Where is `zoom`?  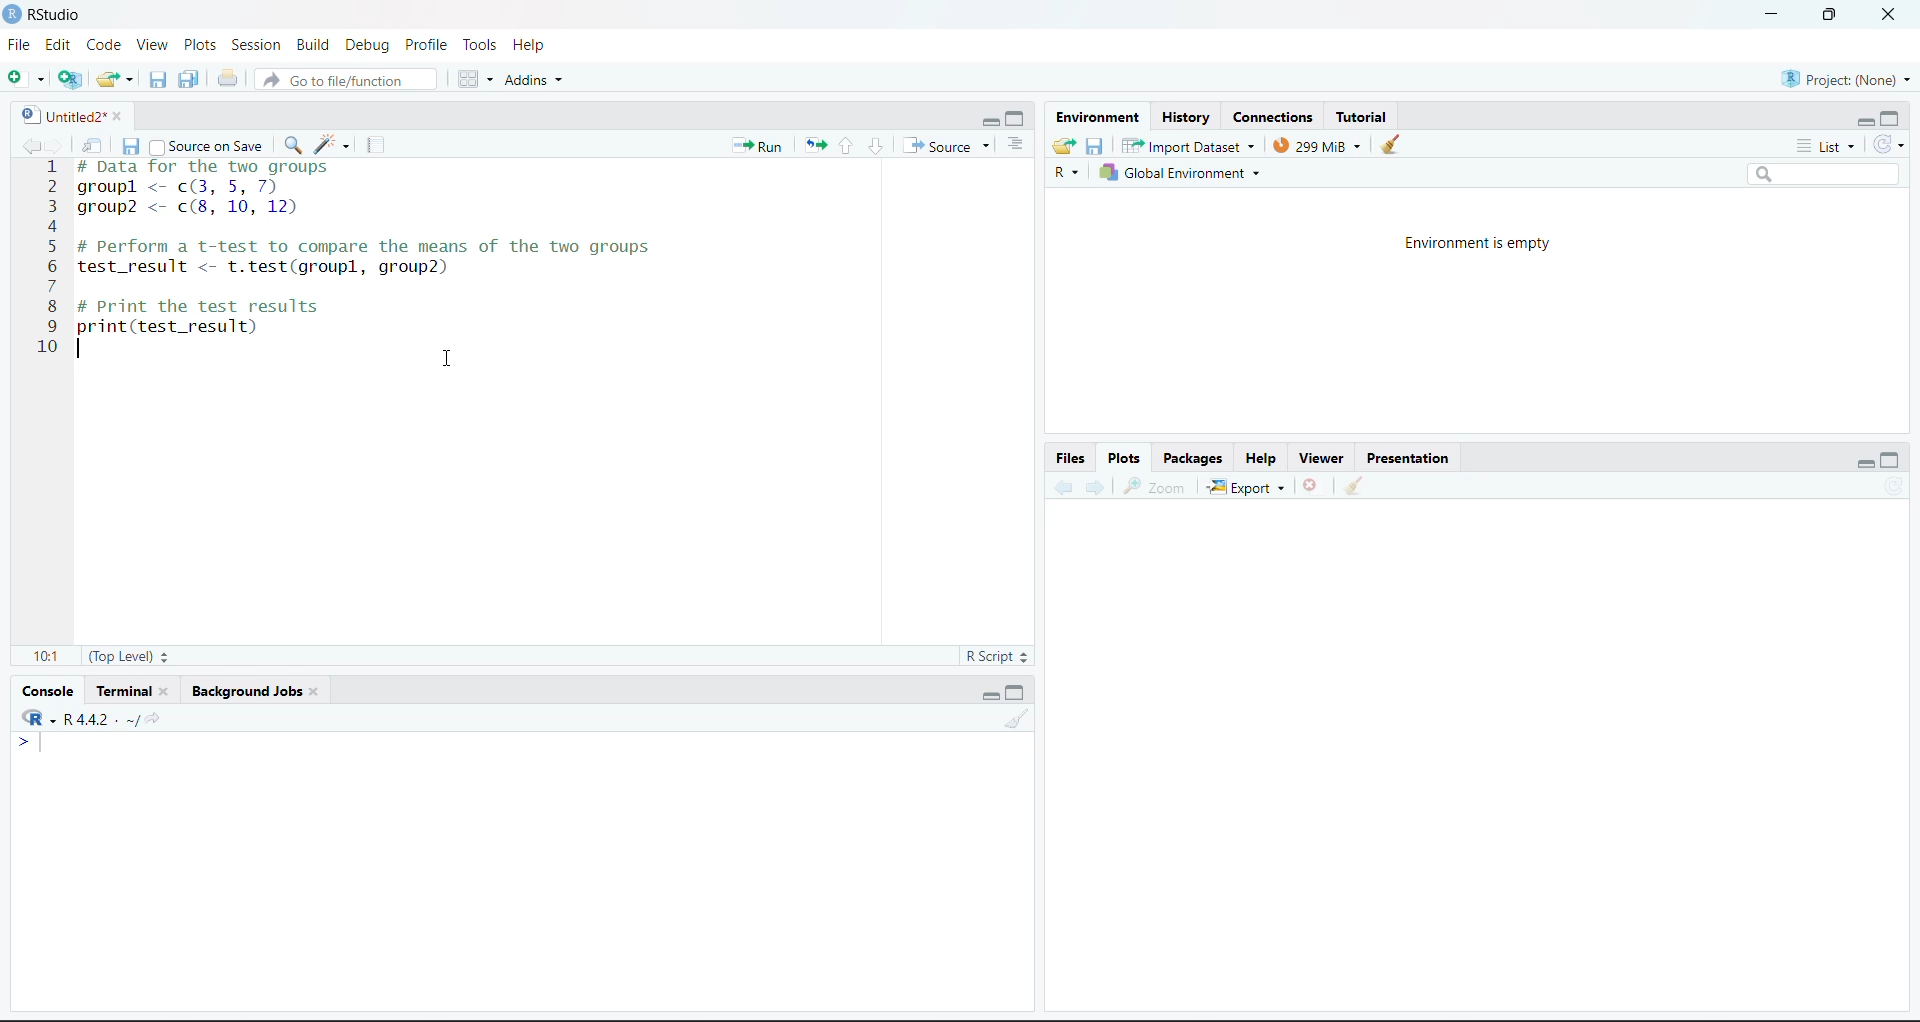 zoom is located at coordinates (1152, 485).